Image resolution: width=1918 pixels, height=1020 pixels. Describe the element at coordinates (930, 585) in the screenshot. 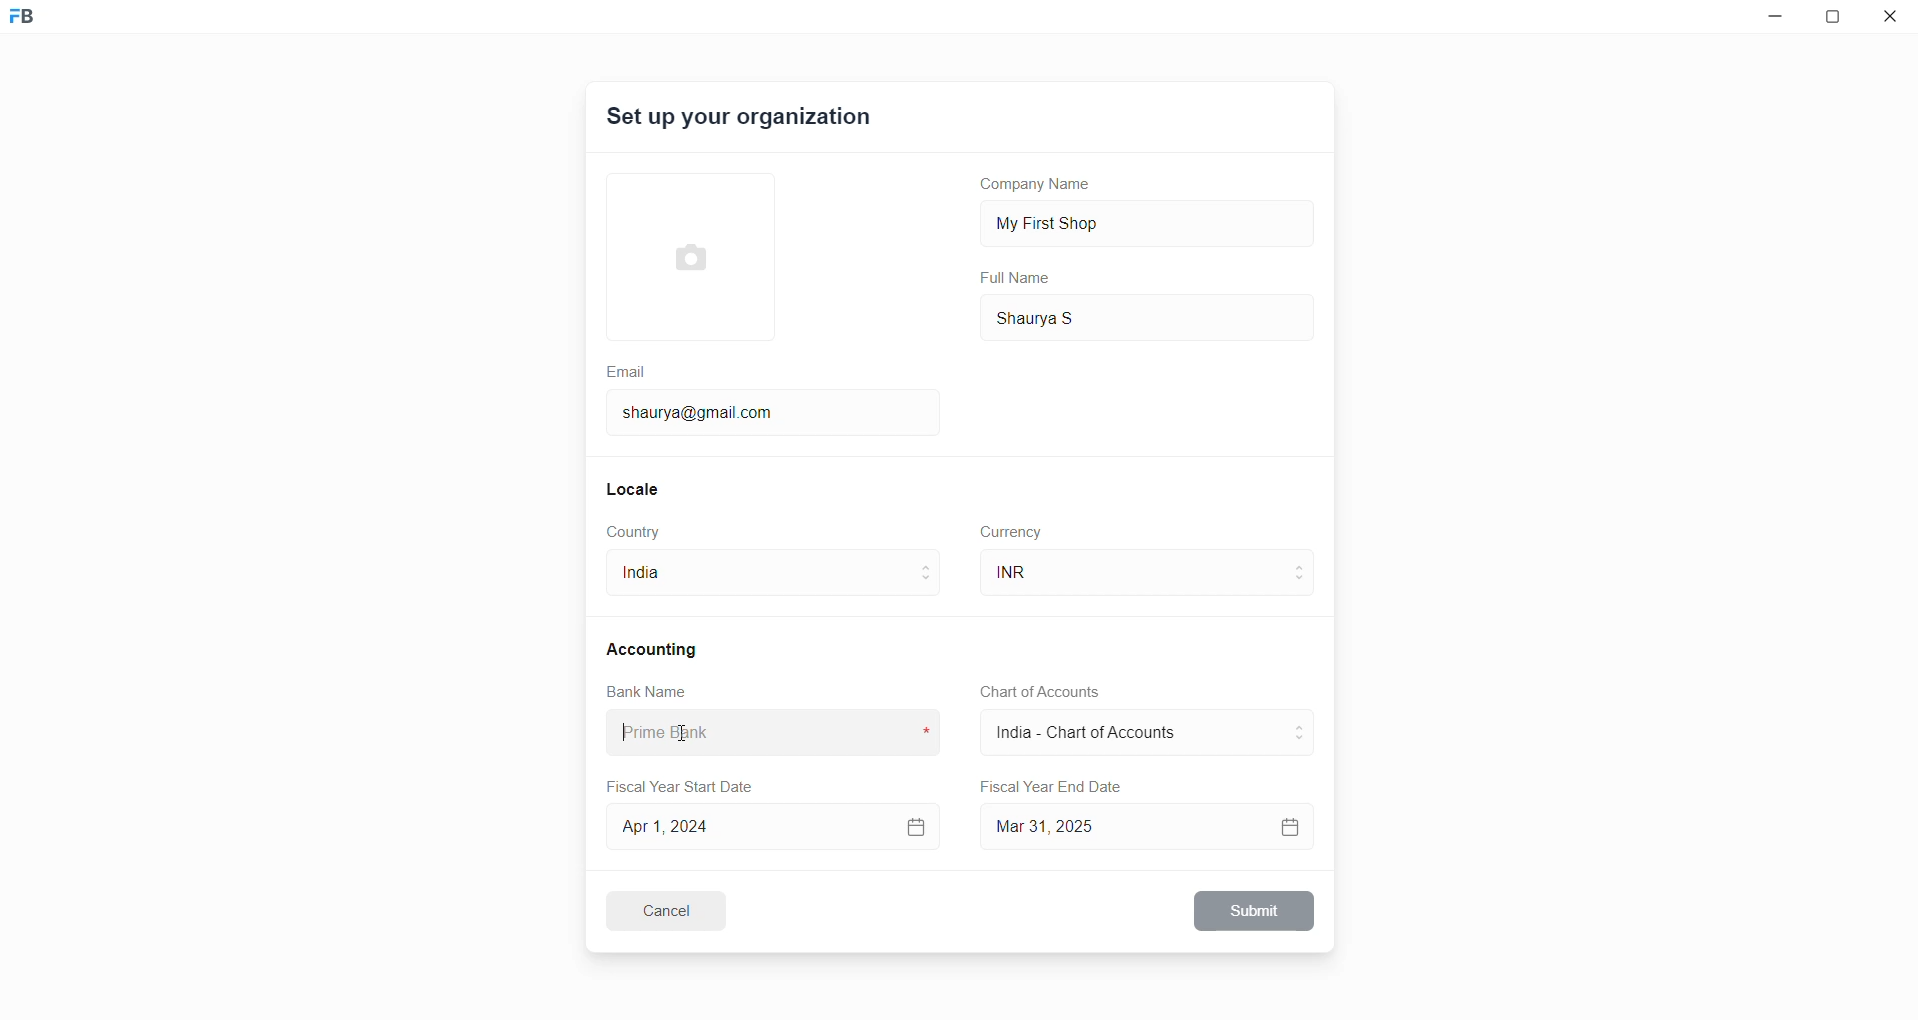

I see `move to below country` at that location.